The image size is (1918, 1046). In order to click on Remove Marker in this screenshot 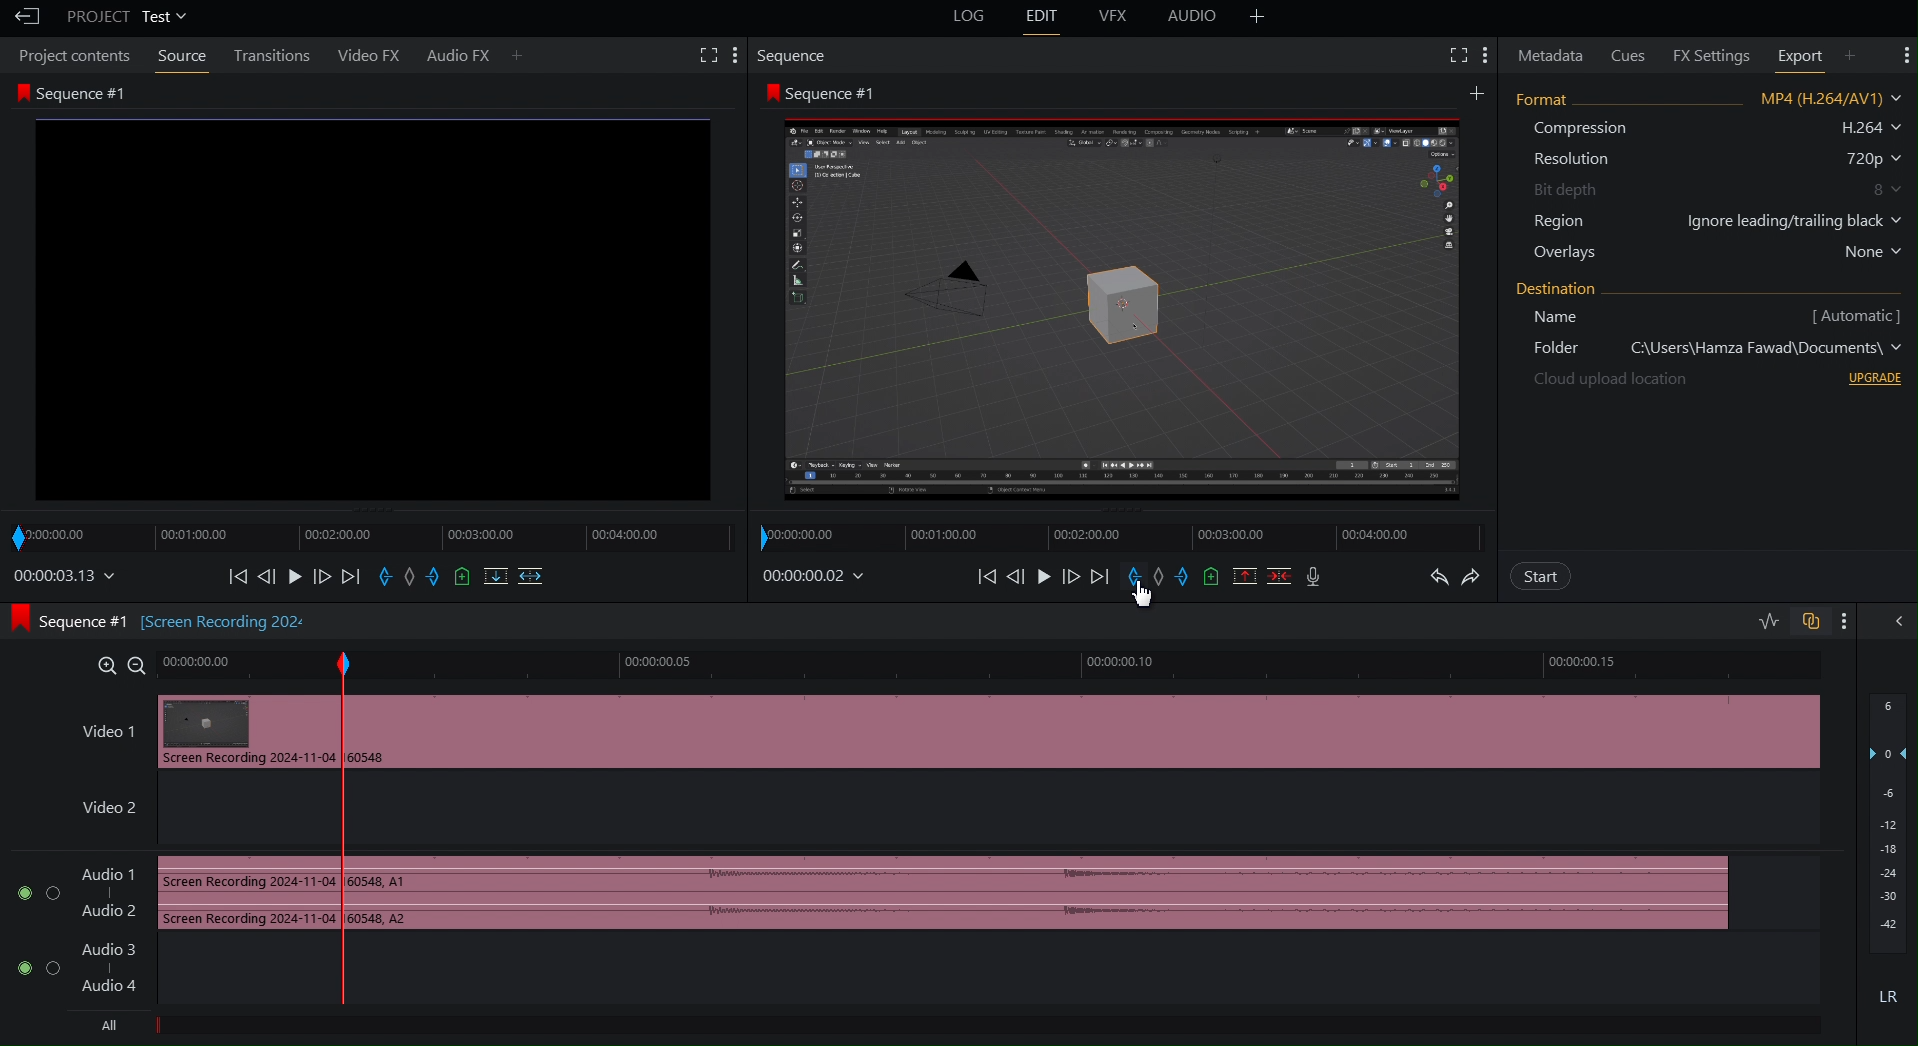, I will do `click(1162, 577)`.